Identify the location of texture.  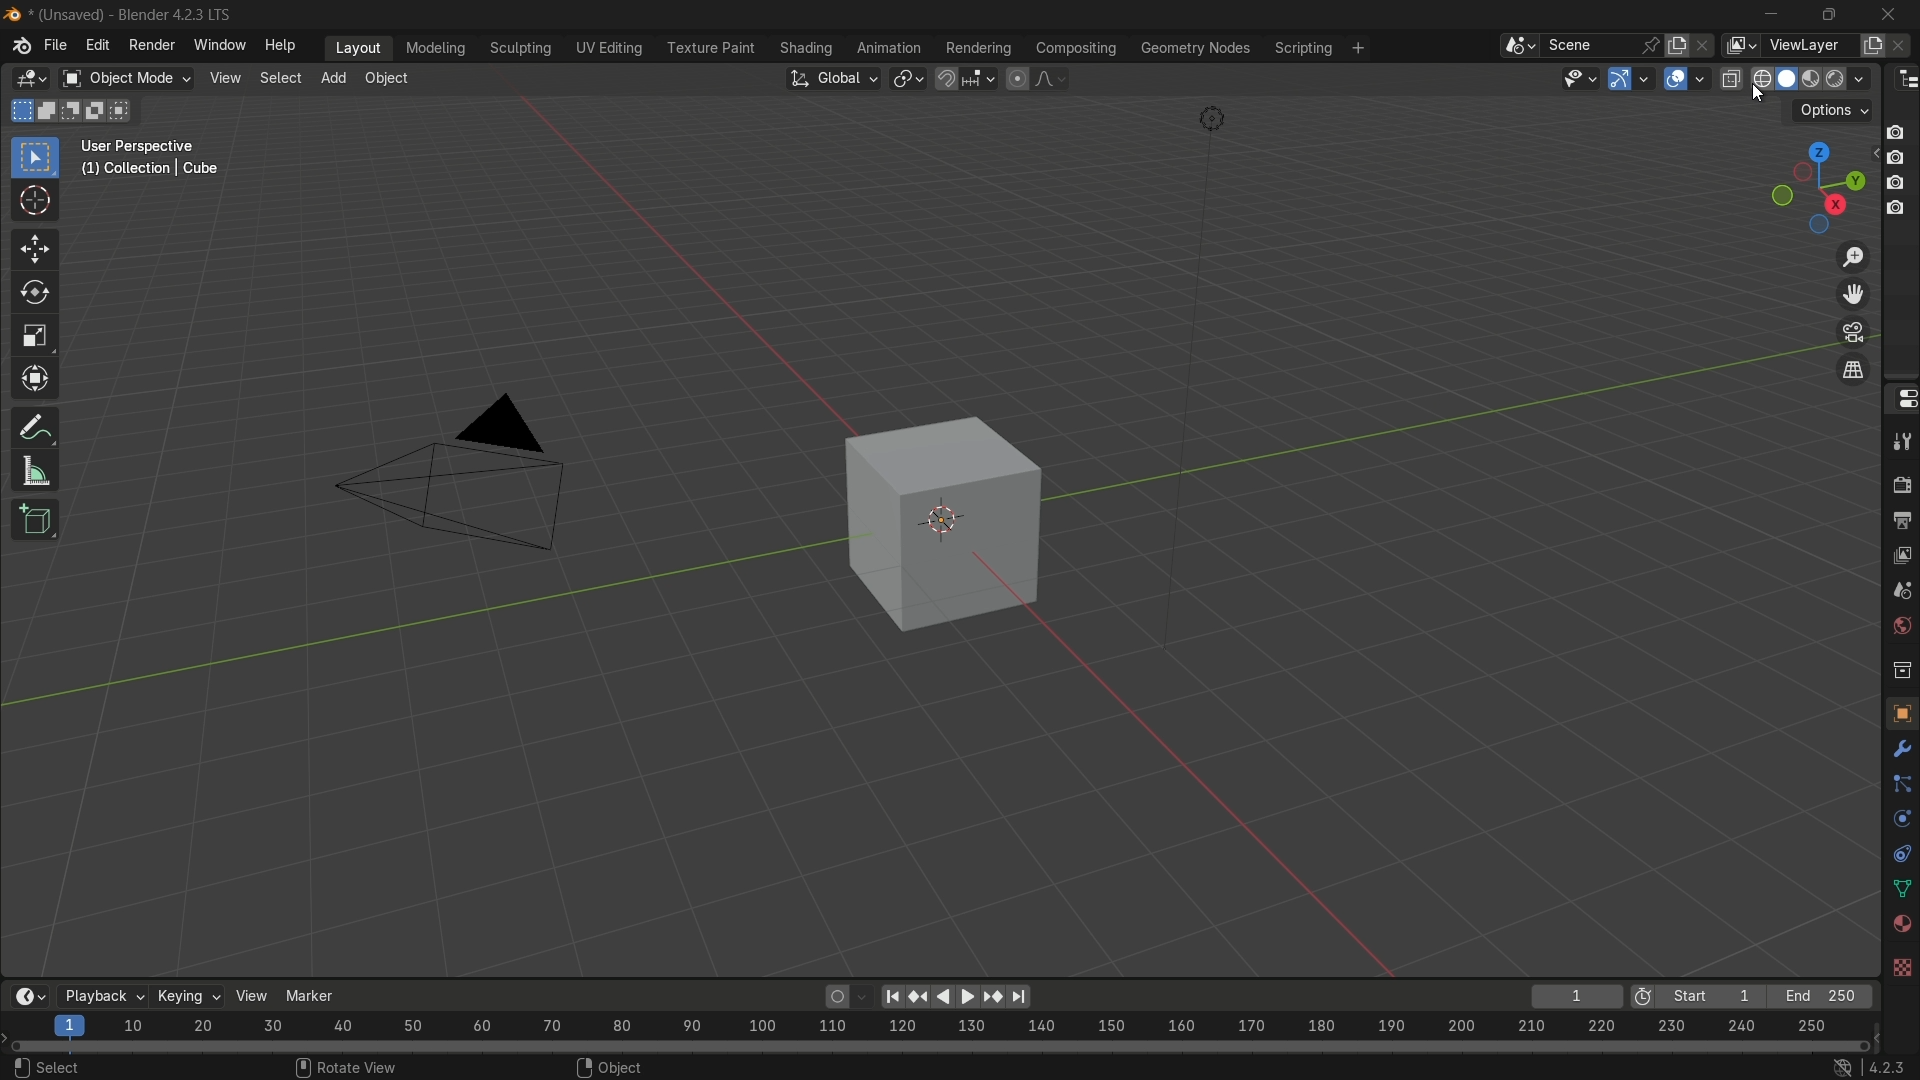
(1897, 964).